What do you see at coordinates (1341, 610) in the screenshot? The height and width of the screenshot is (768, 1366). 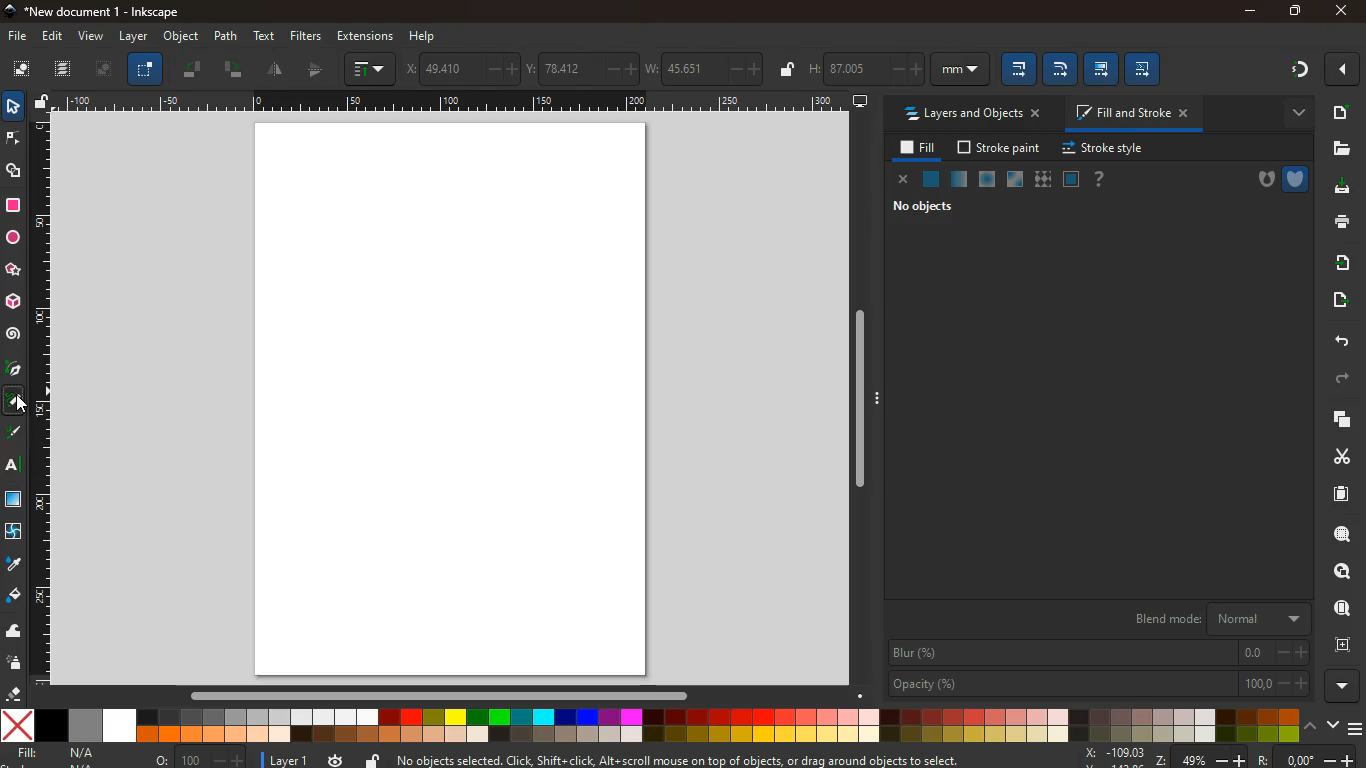 I see `look` at bounding box center [1341, 610].